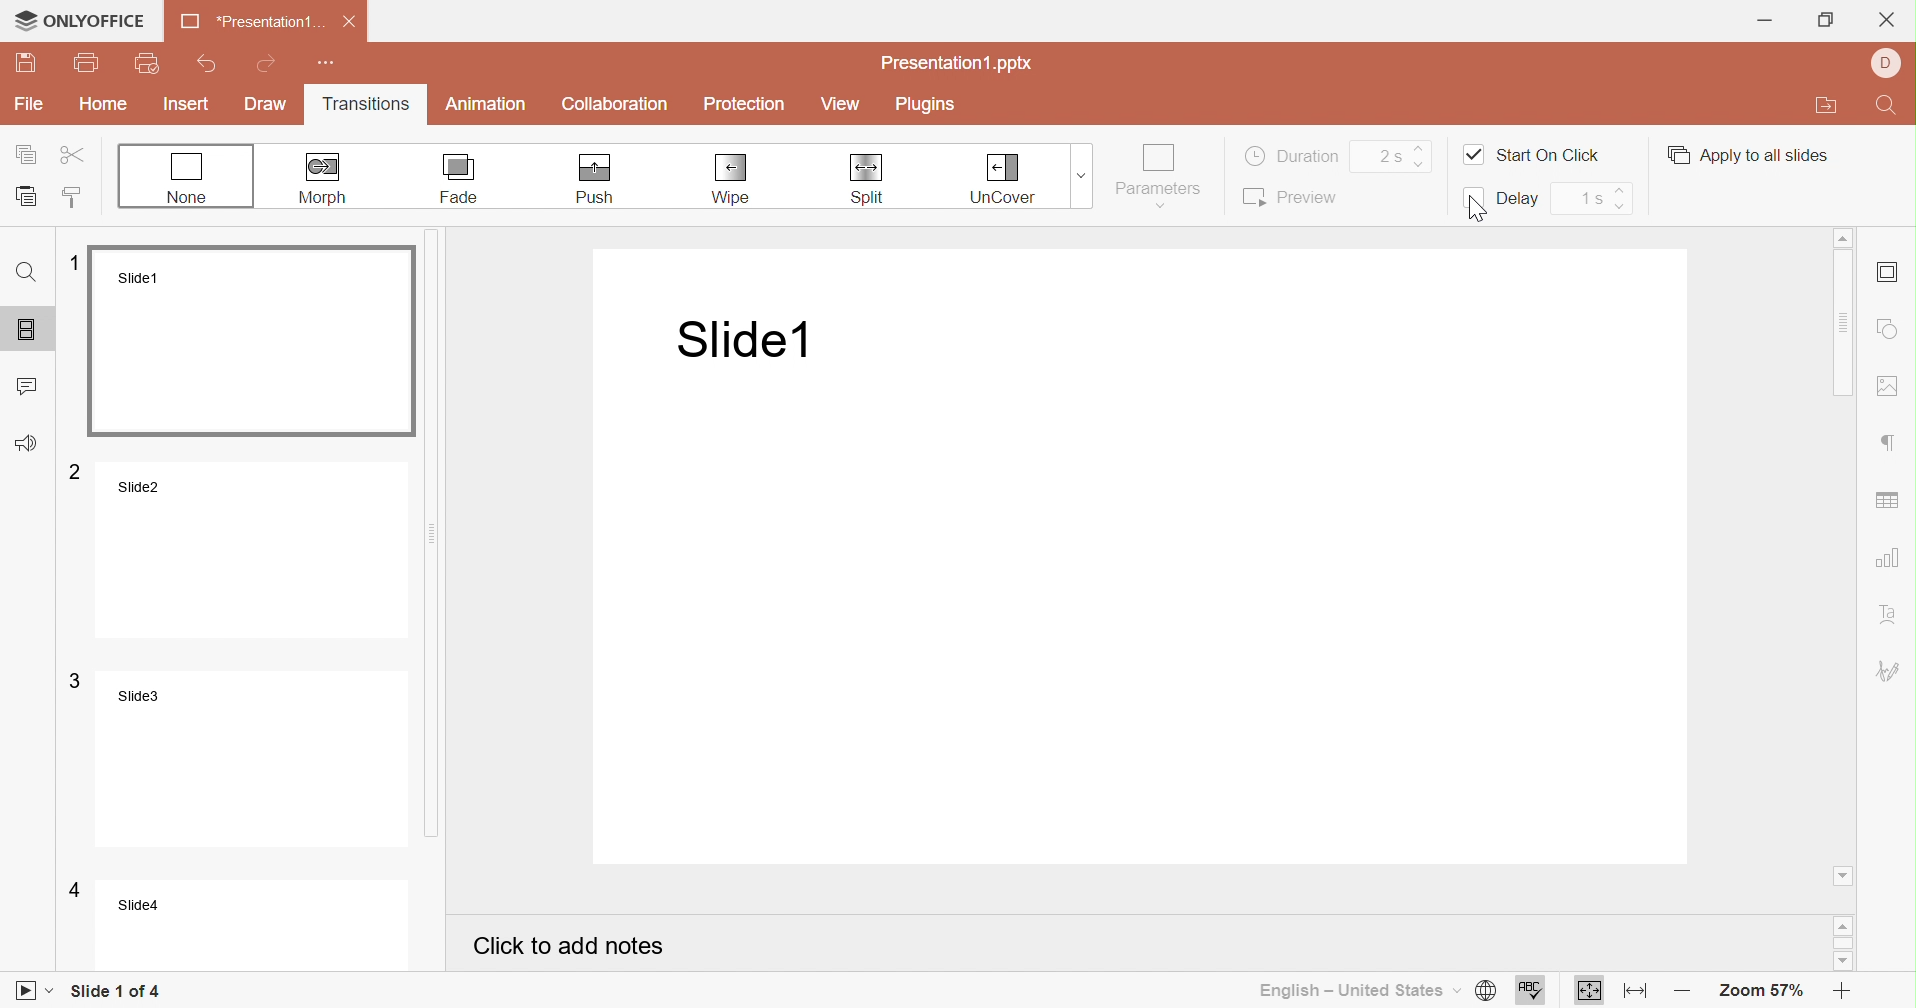  What do you see at coordinates (373, 106) in the screenshot?
I see `Transitions` at bounding box center [373, 106].